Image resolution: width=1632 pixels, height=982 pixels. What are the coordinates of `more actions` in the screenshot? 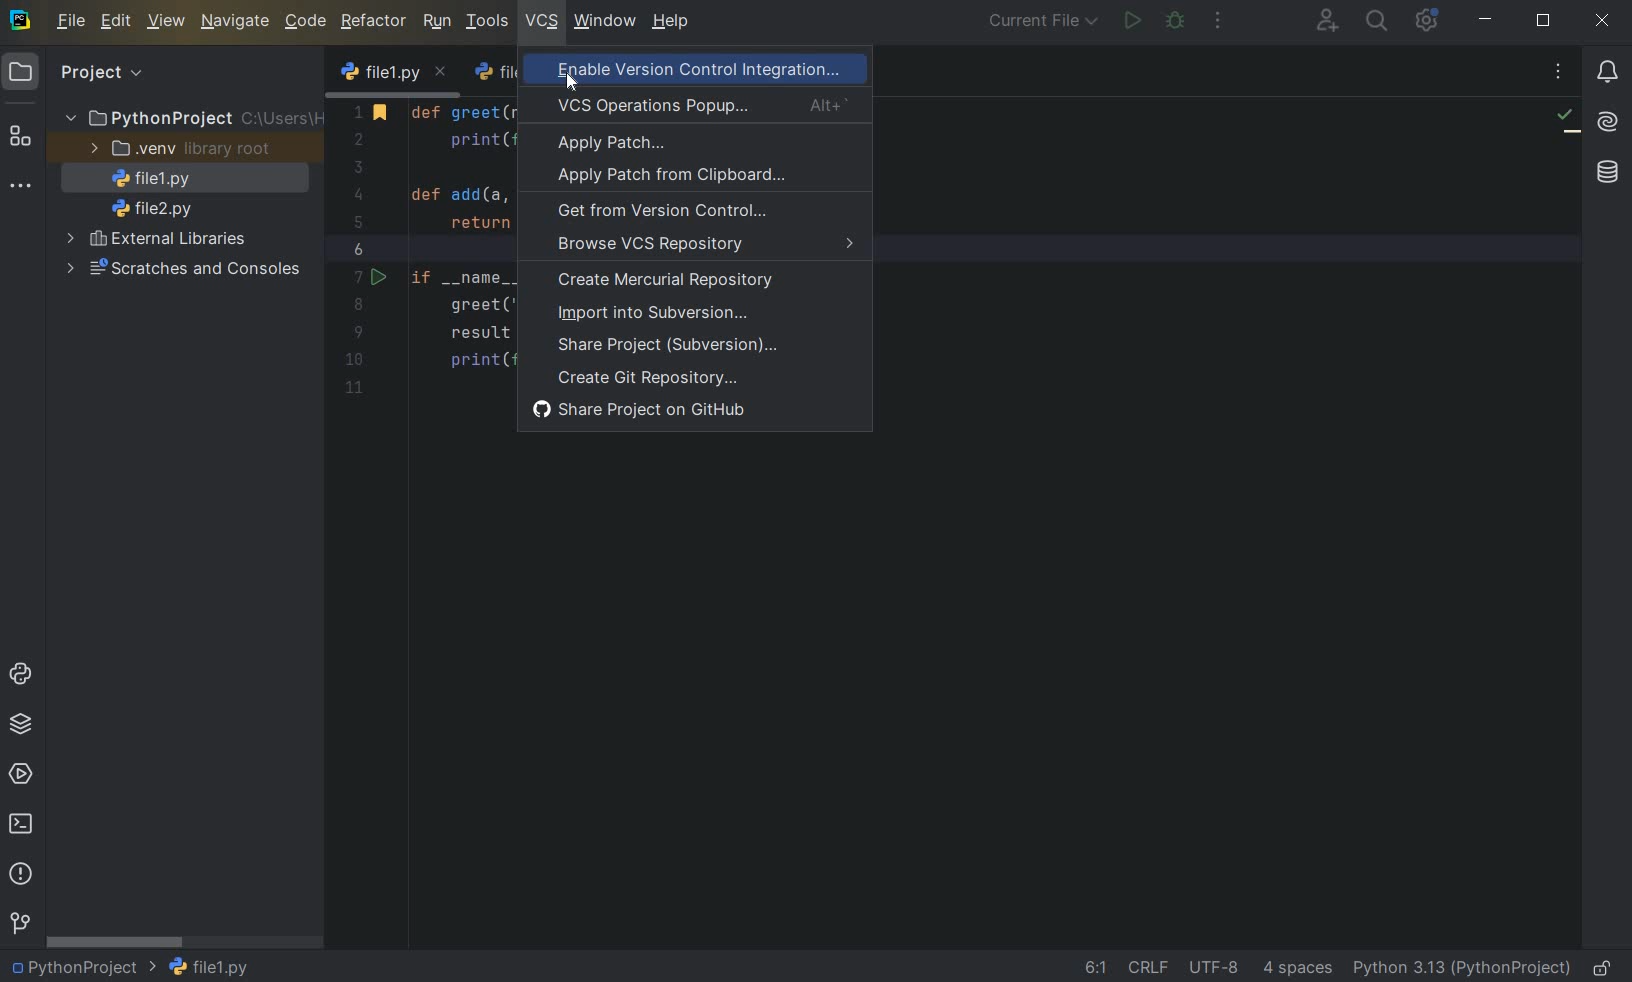 It's located at (1216, 22).